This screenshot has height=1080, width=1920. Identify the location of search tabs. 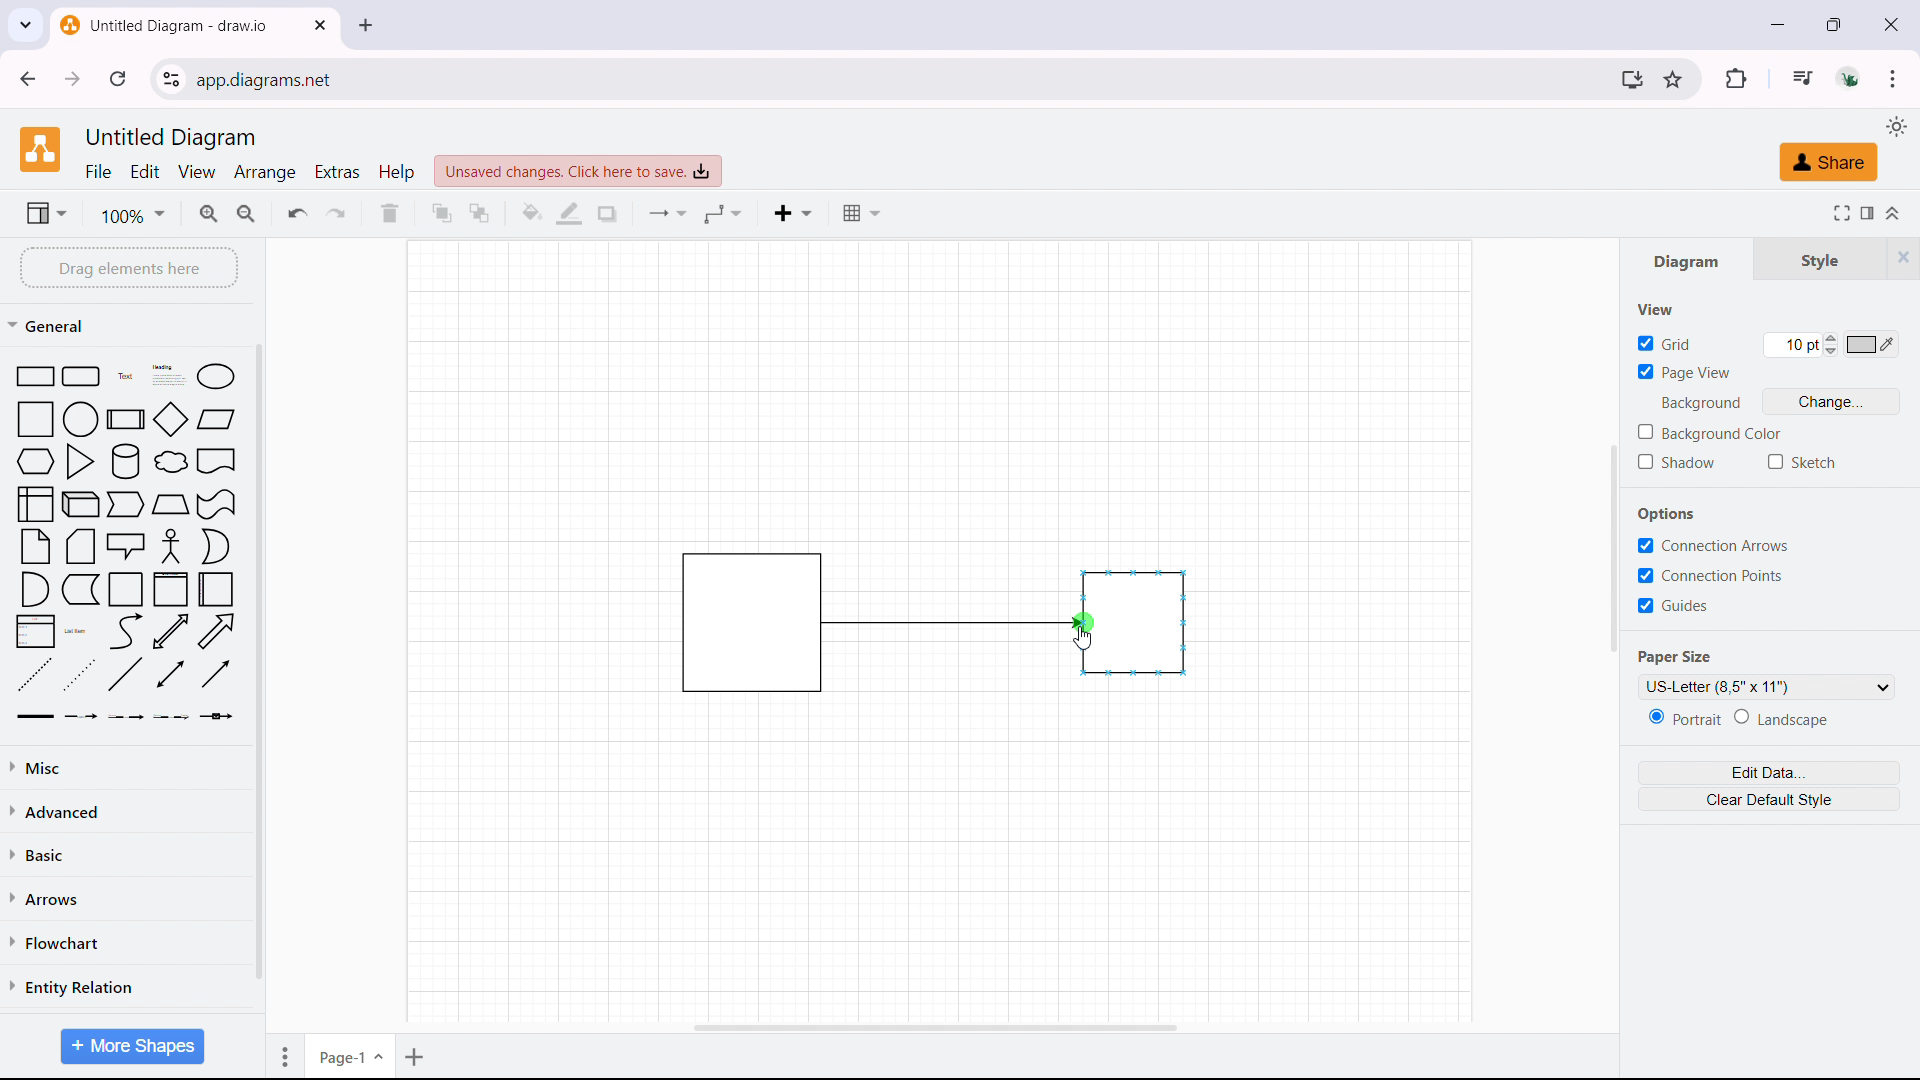
(25, 26).